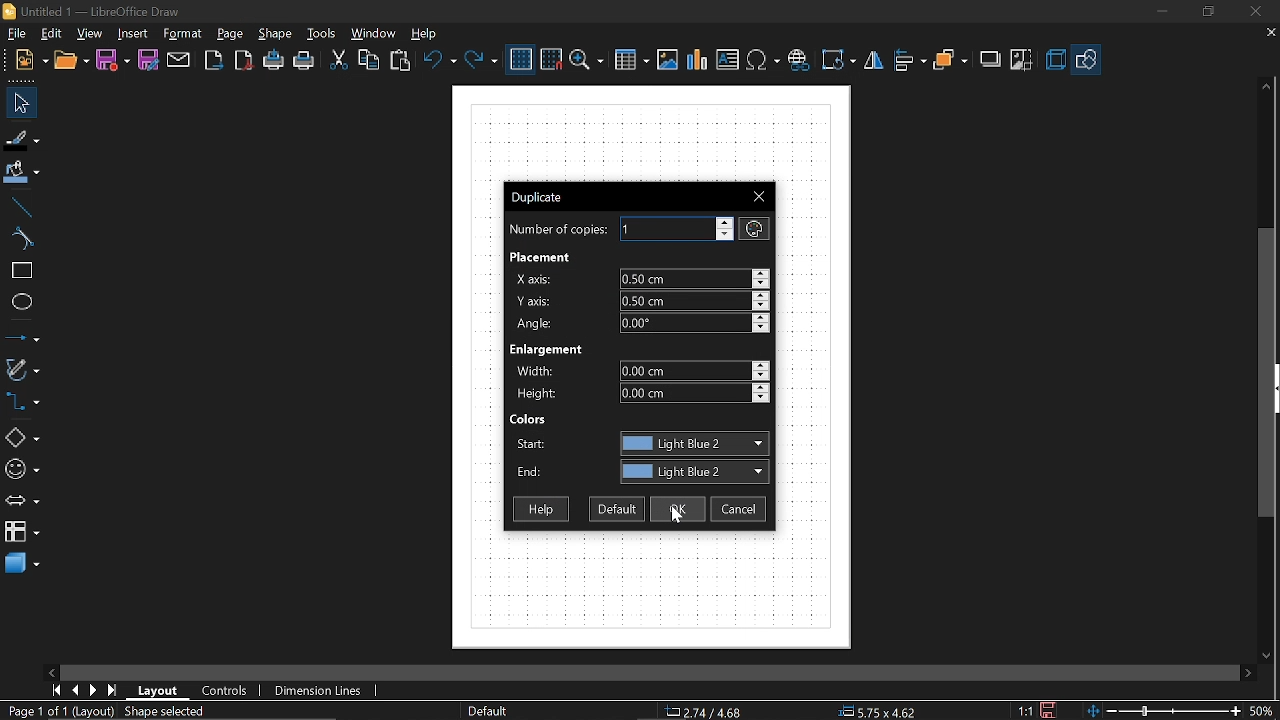  I want to click on Tools, so click(324, 34).